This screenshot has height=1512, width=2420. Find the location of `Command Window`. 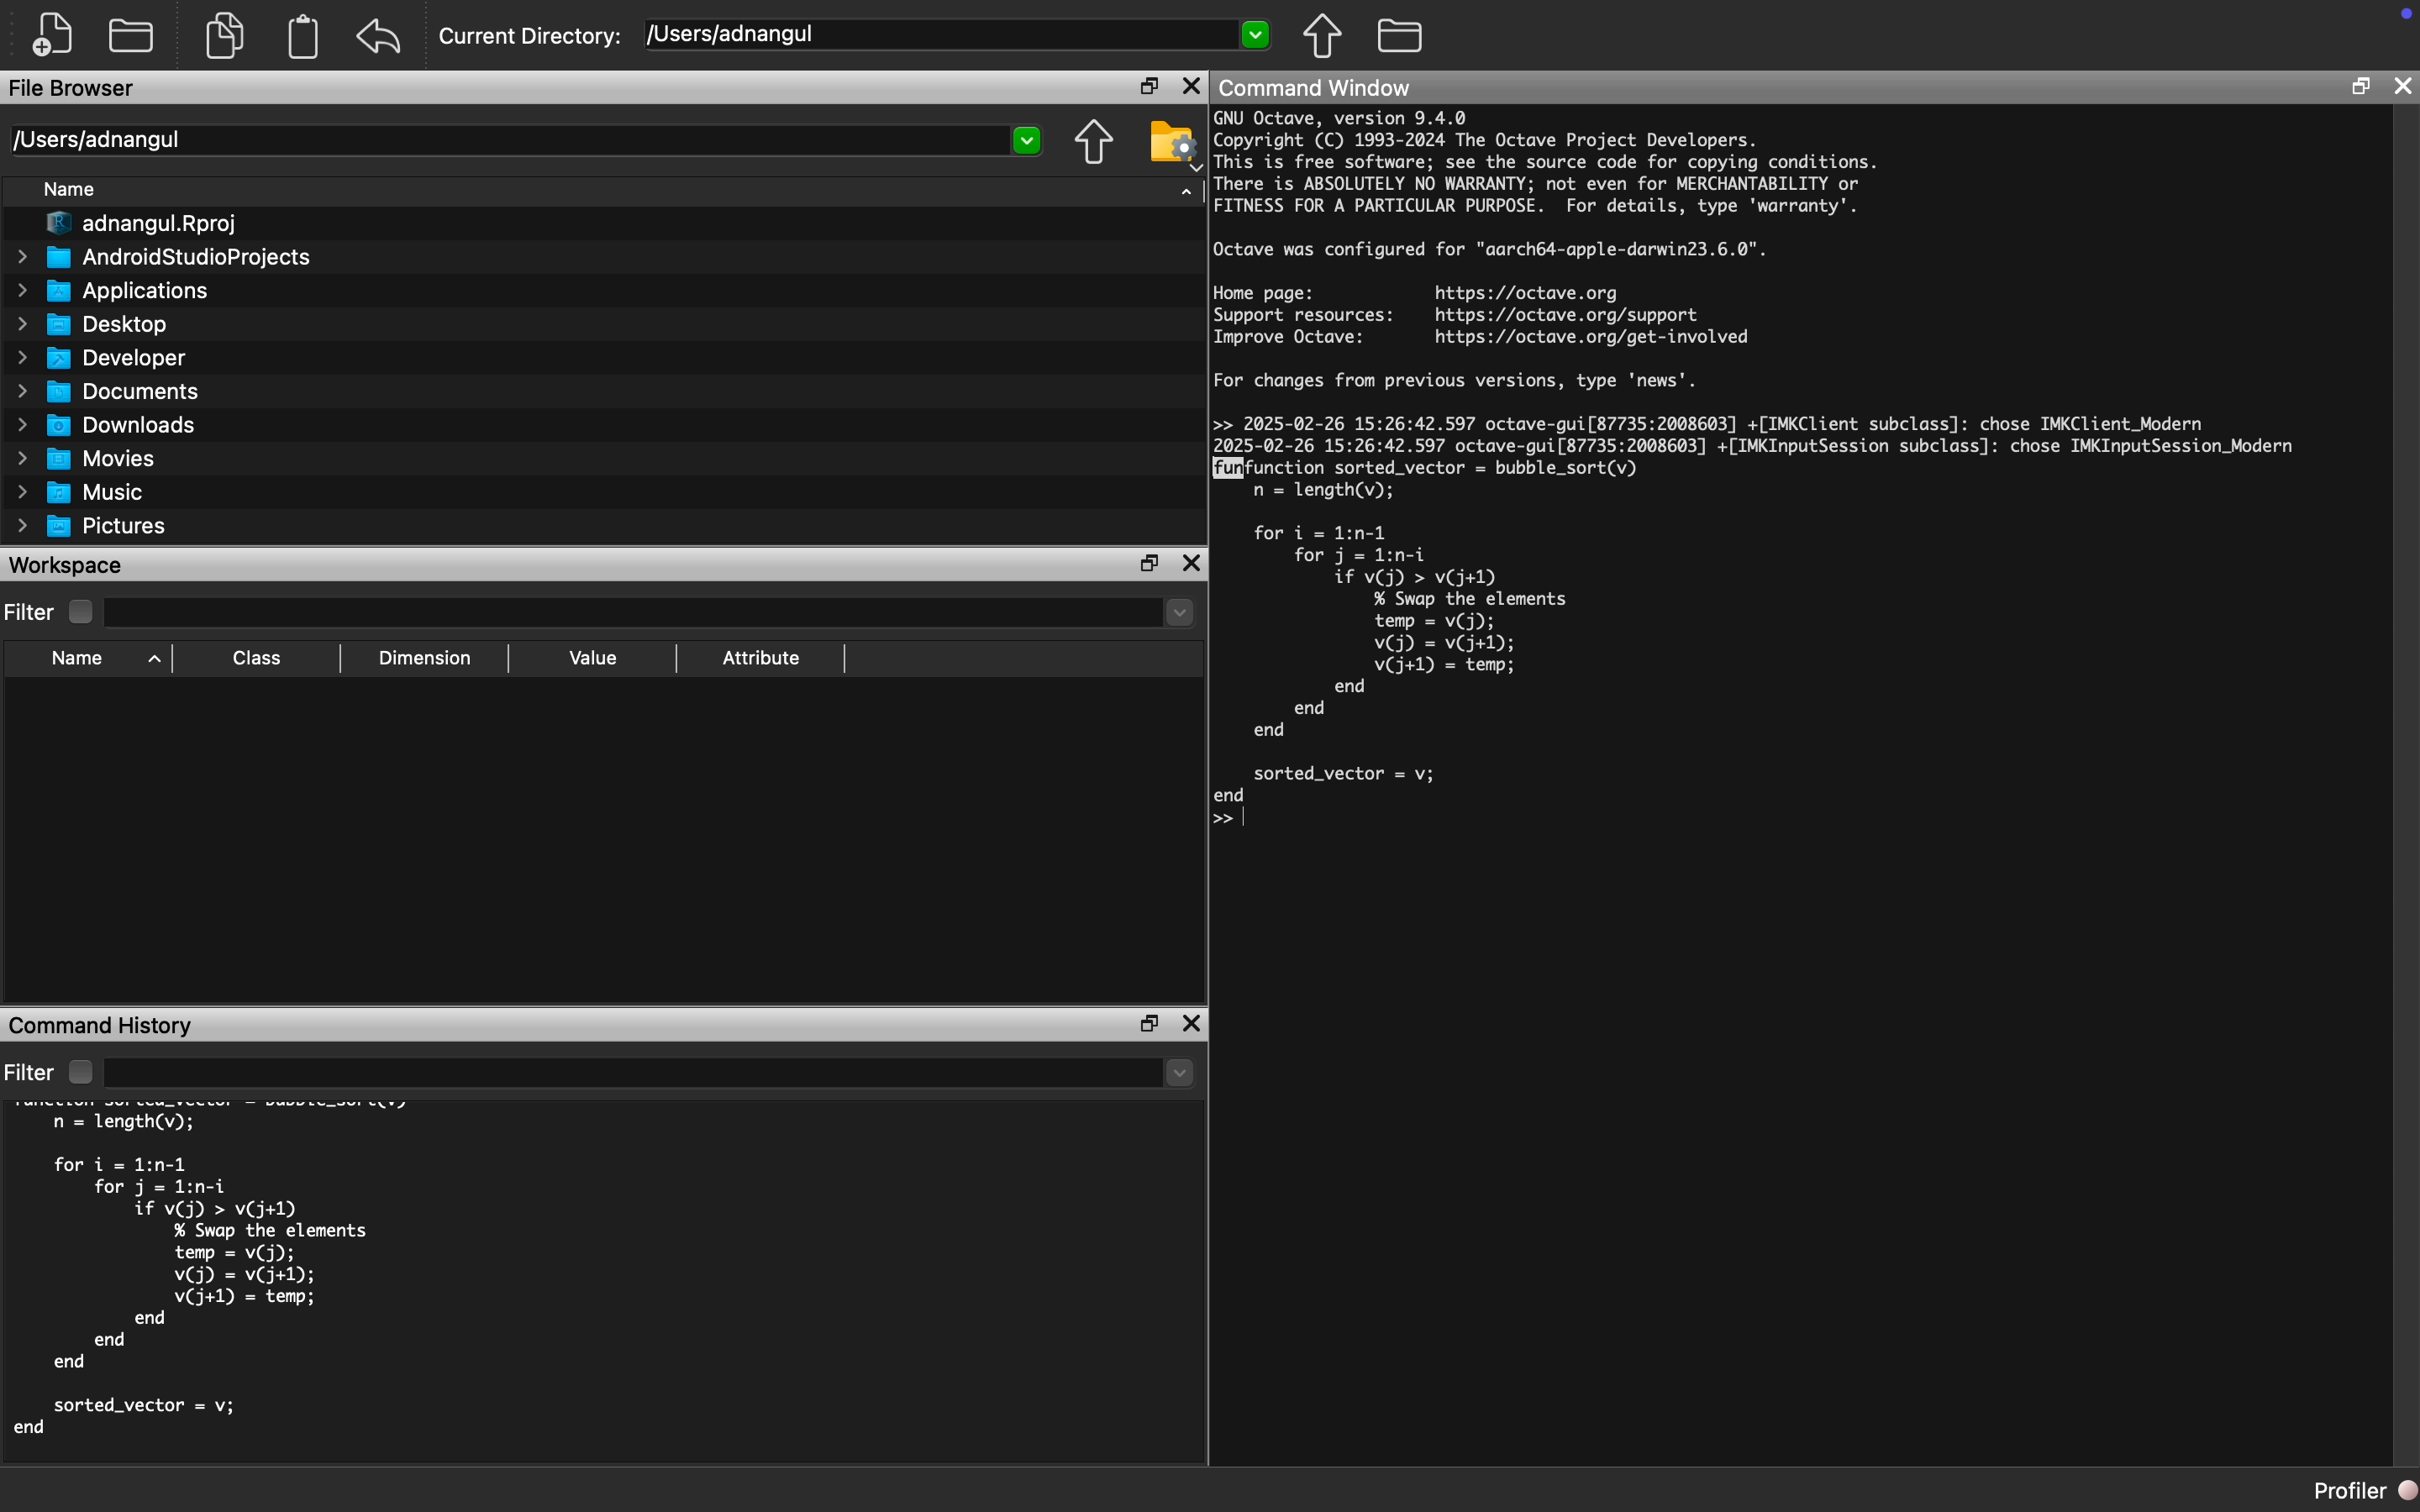

Command Window is located at coordinates (1315, 87).